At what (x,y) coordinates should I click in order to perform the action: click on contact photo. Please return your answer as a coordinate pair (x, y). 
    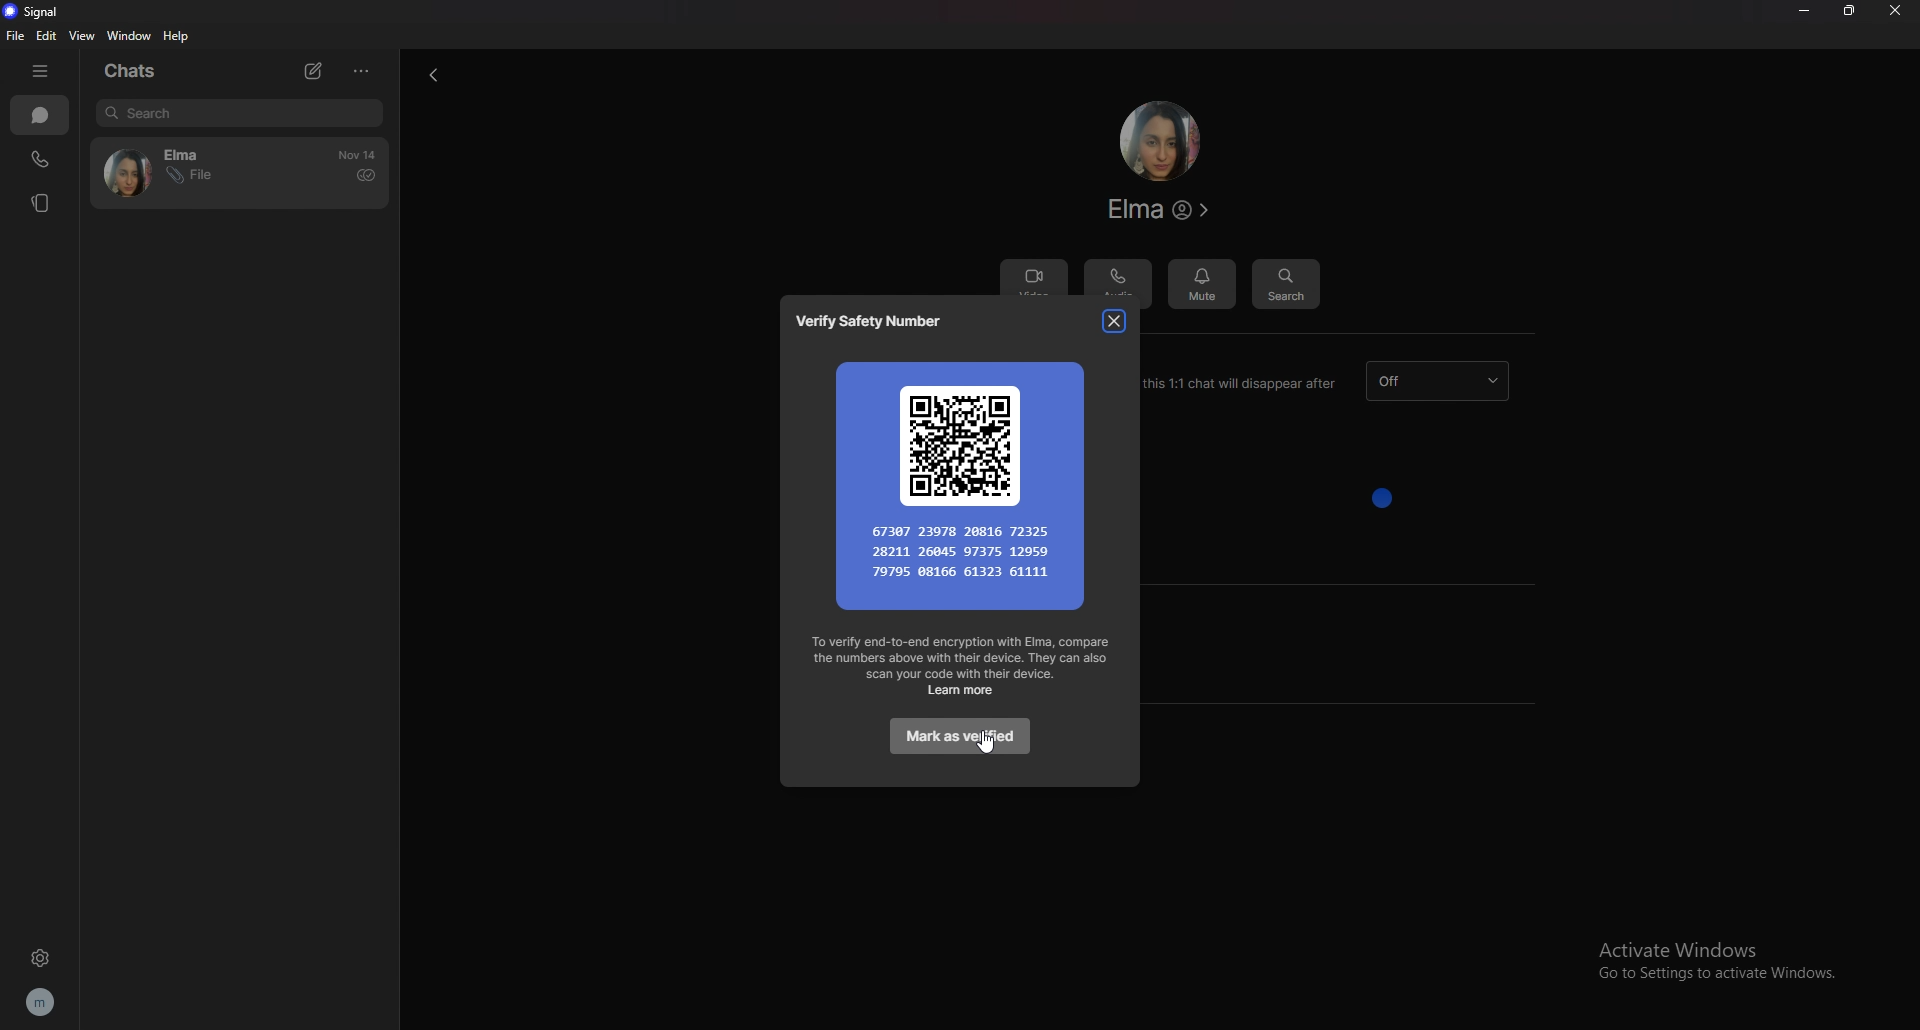
    Looking at the image, I should click on (1159, 141).